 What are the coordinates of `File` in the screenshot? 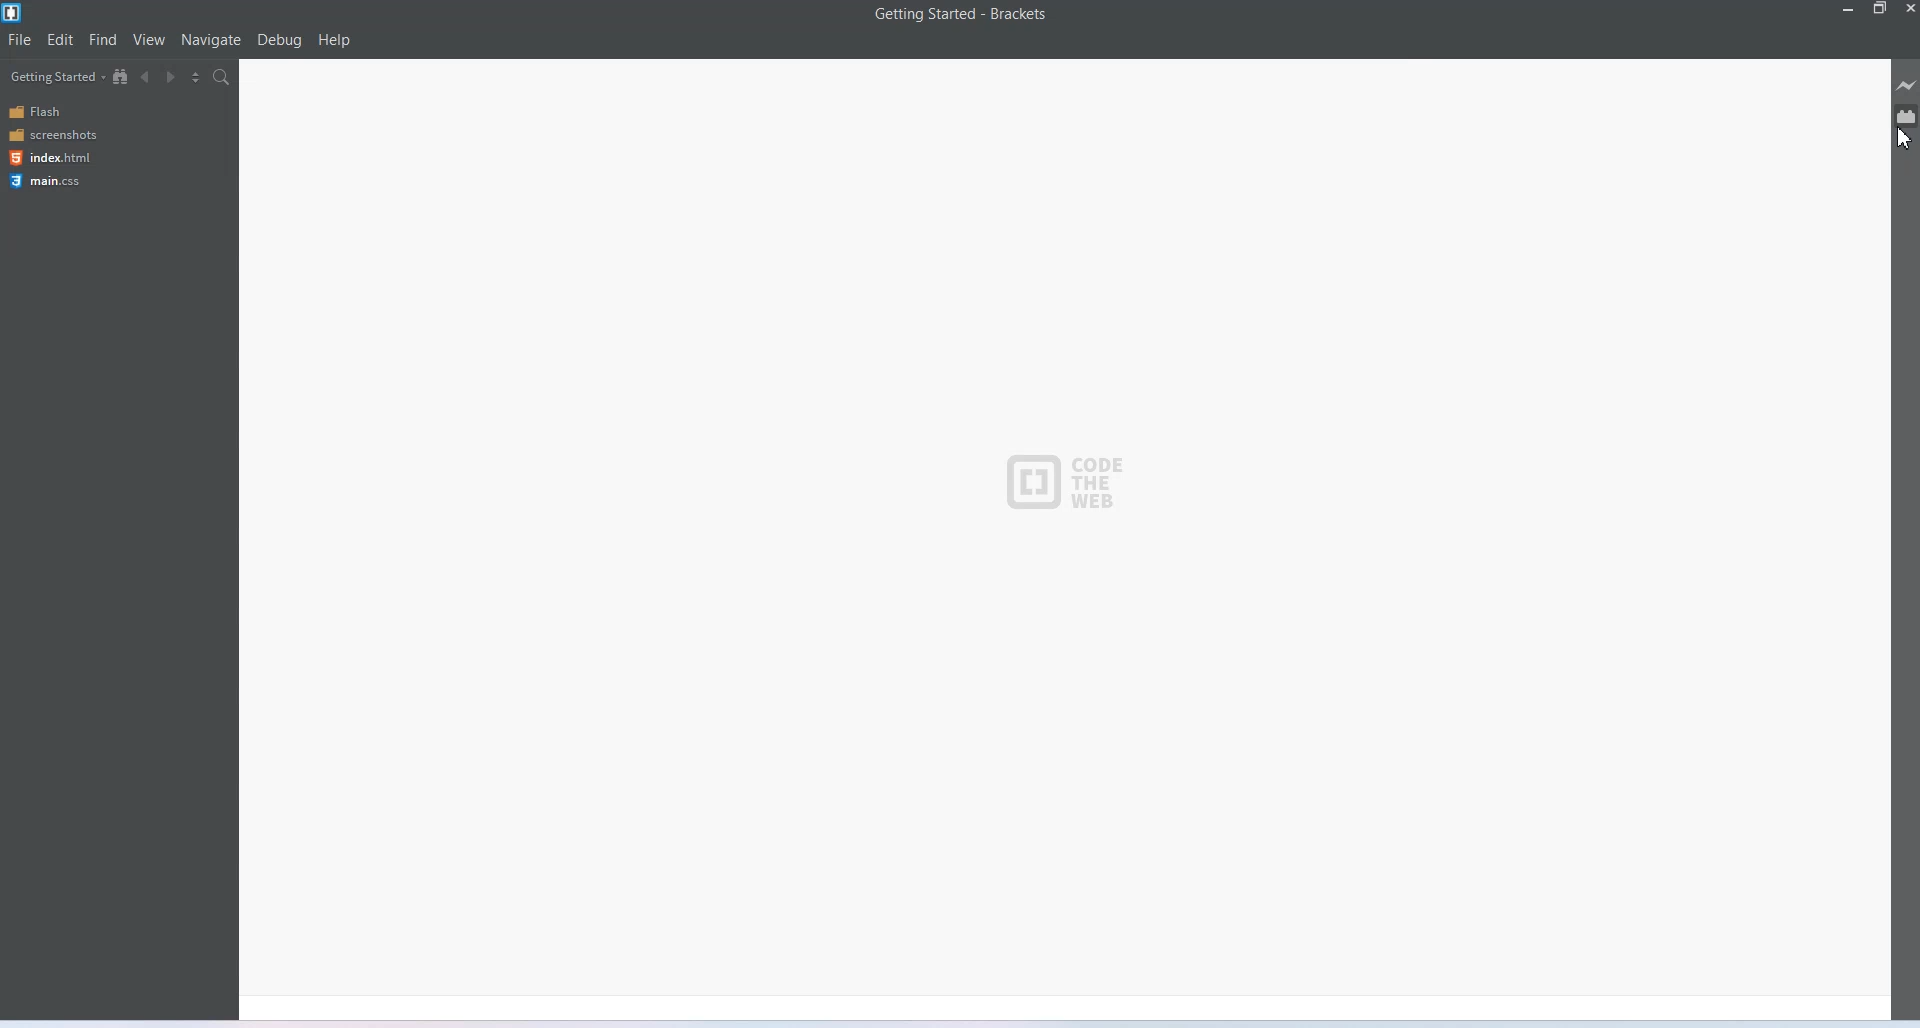 It's located at (20, 39).